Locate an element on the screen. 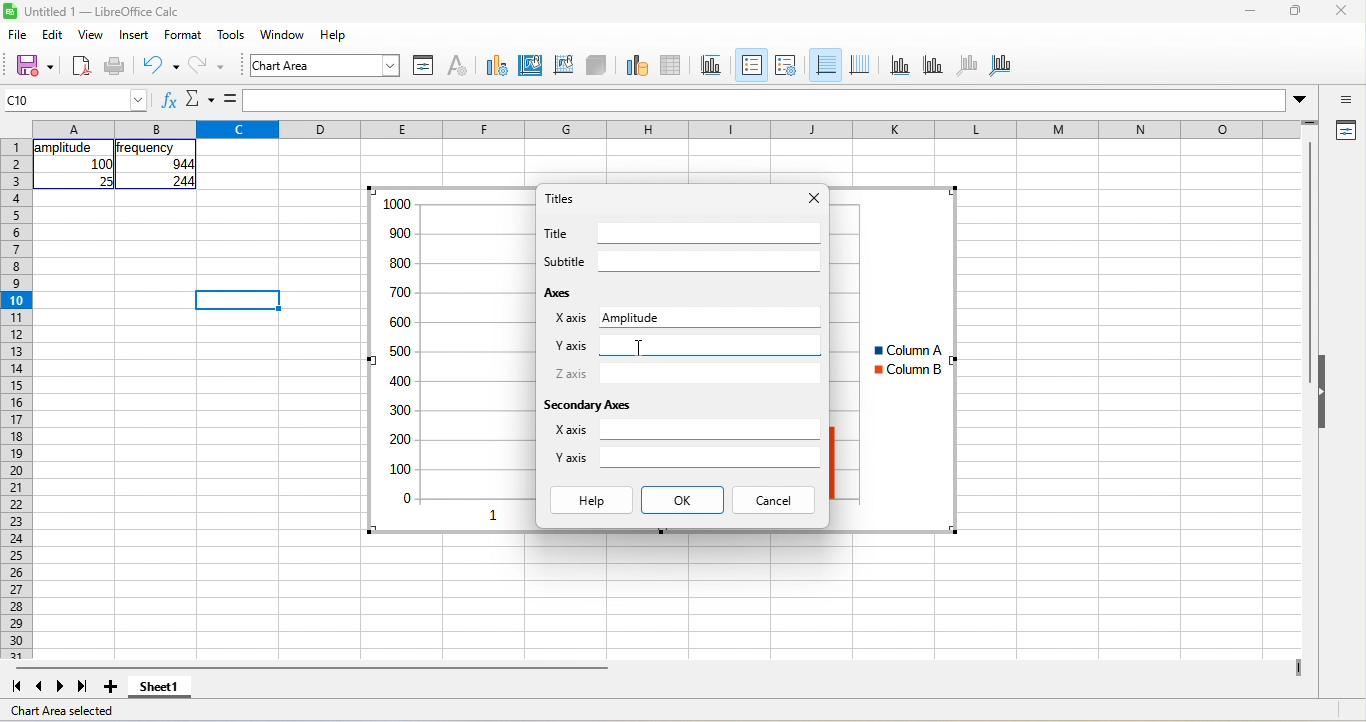  Input for X axis is located at coordinates (742, 316).